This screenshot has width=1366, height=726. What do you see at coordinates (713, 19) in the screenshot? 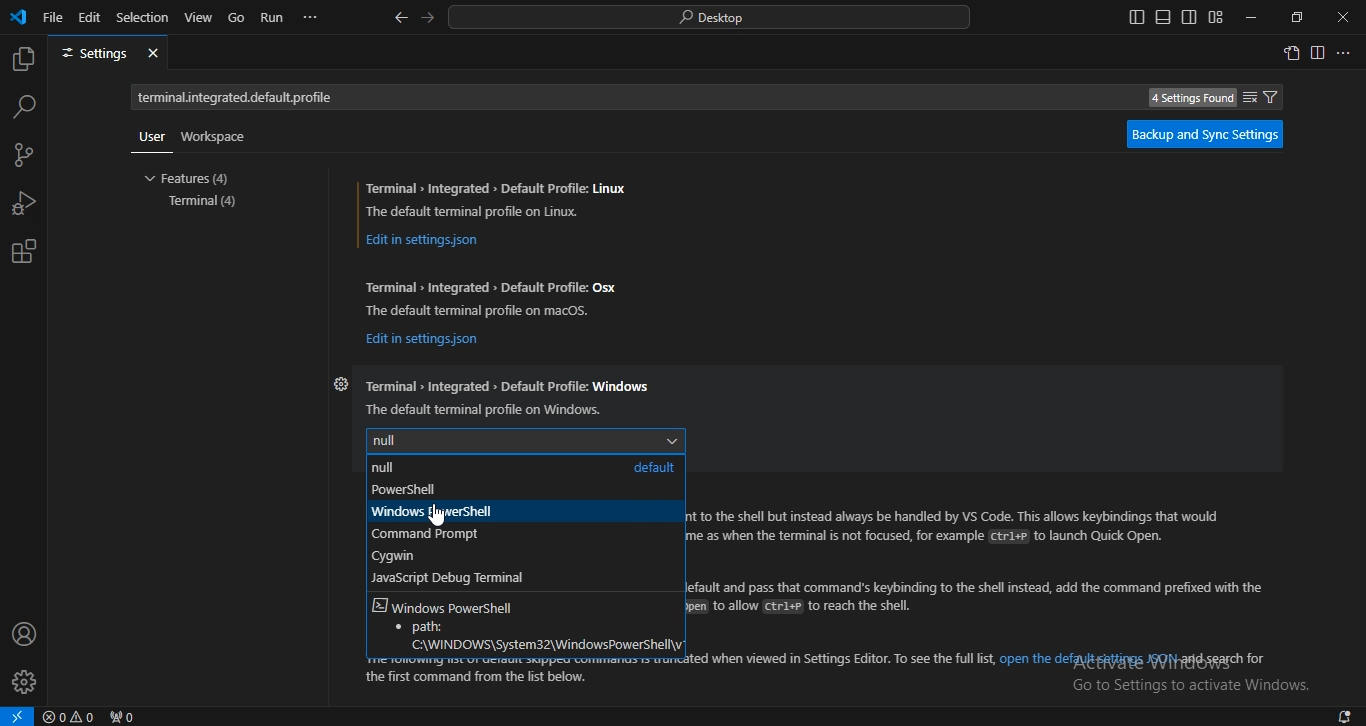
I see `search` at bounding box center [713, 19].